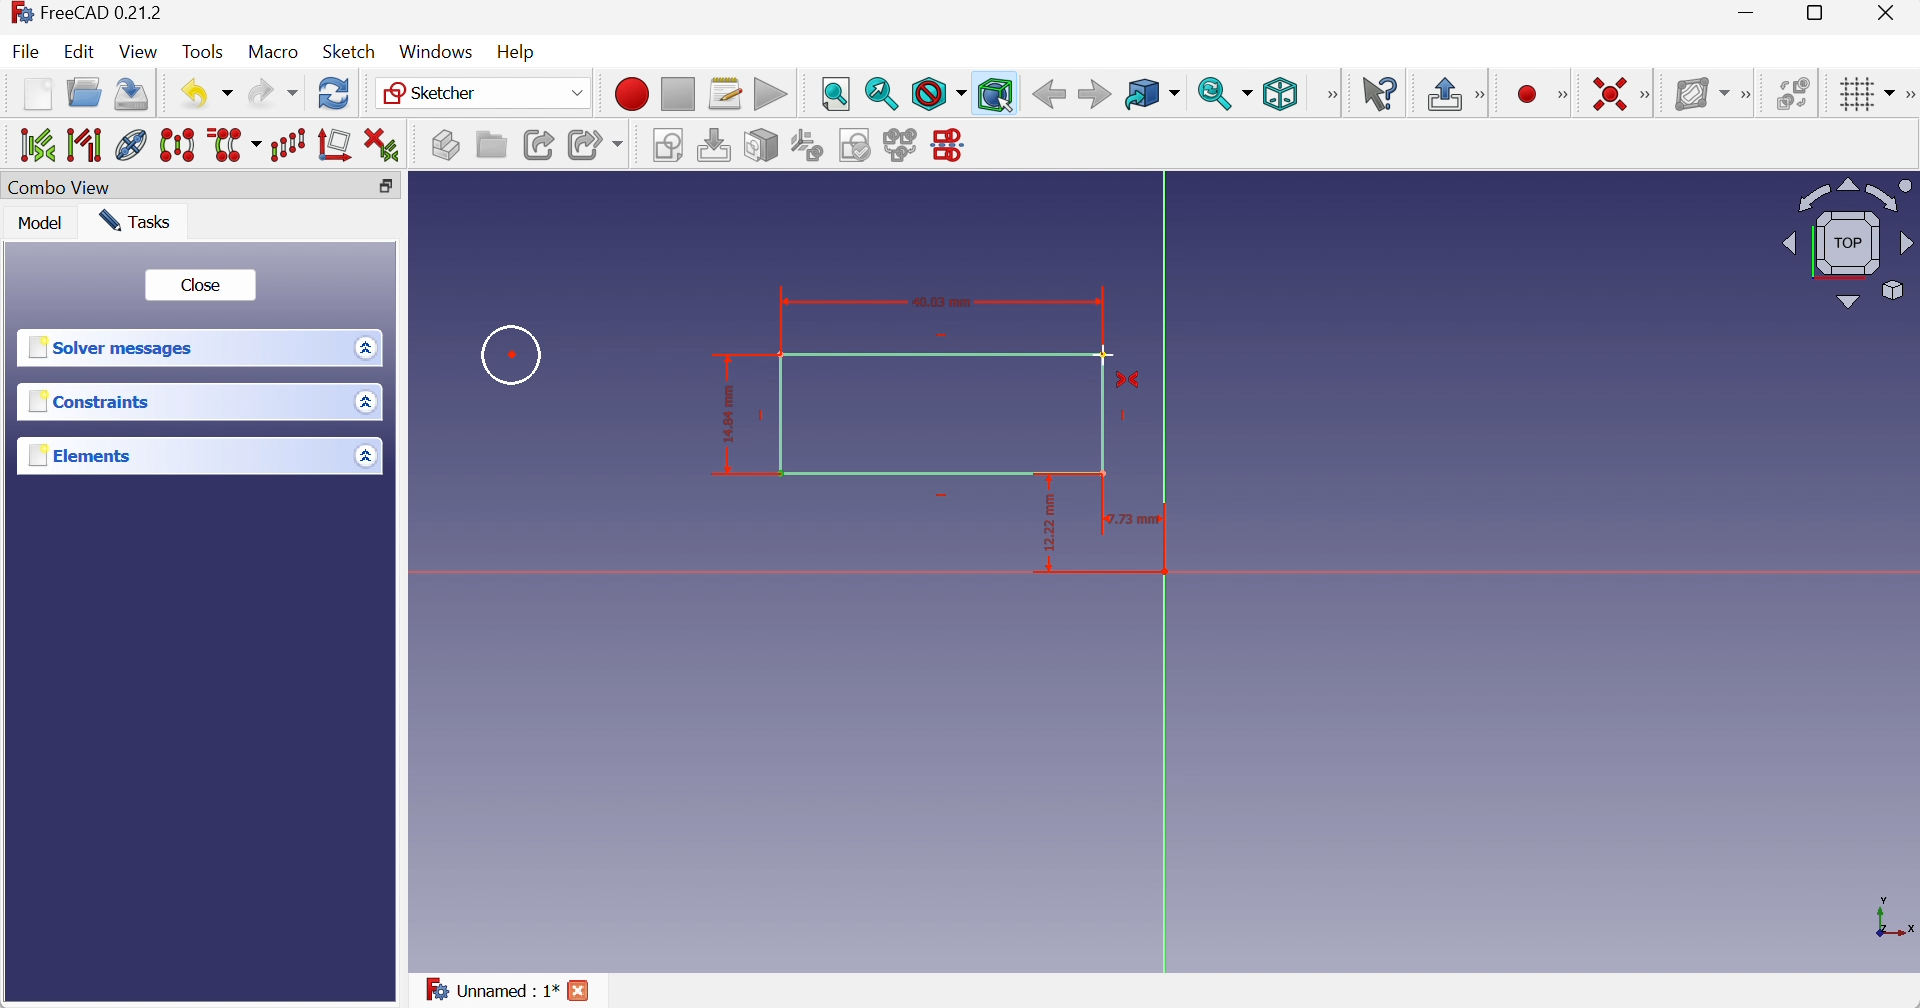 This screenshot has height=1008, width=1920. Describe the element at coordinates (35, 143) in the screenshot. I see `Select associated constraints` at that location.